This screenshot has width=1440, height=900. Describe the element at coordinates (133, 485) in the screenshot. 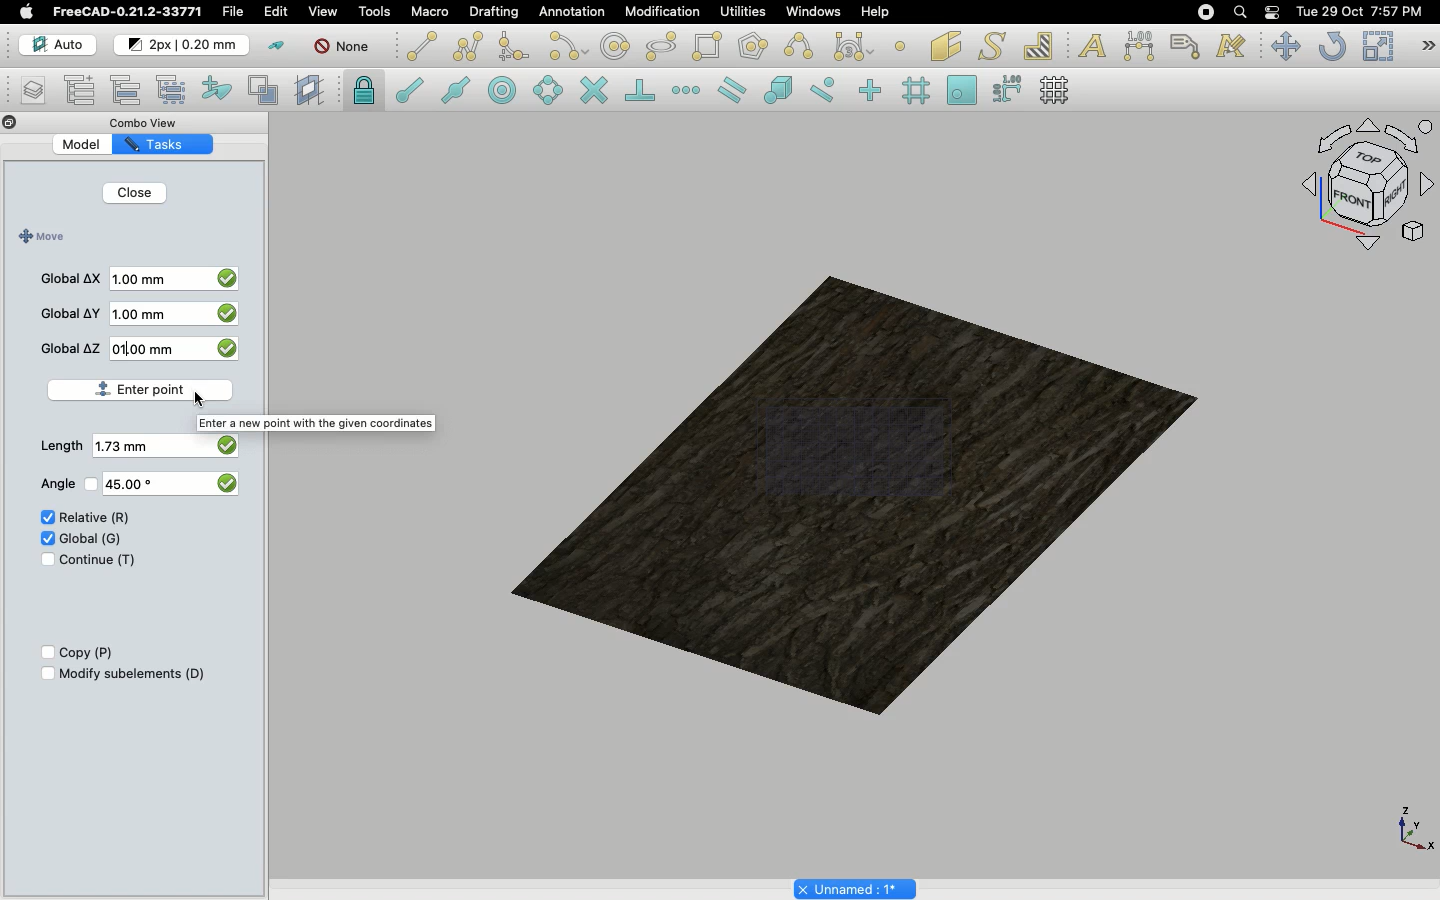

I see `45` at that location.